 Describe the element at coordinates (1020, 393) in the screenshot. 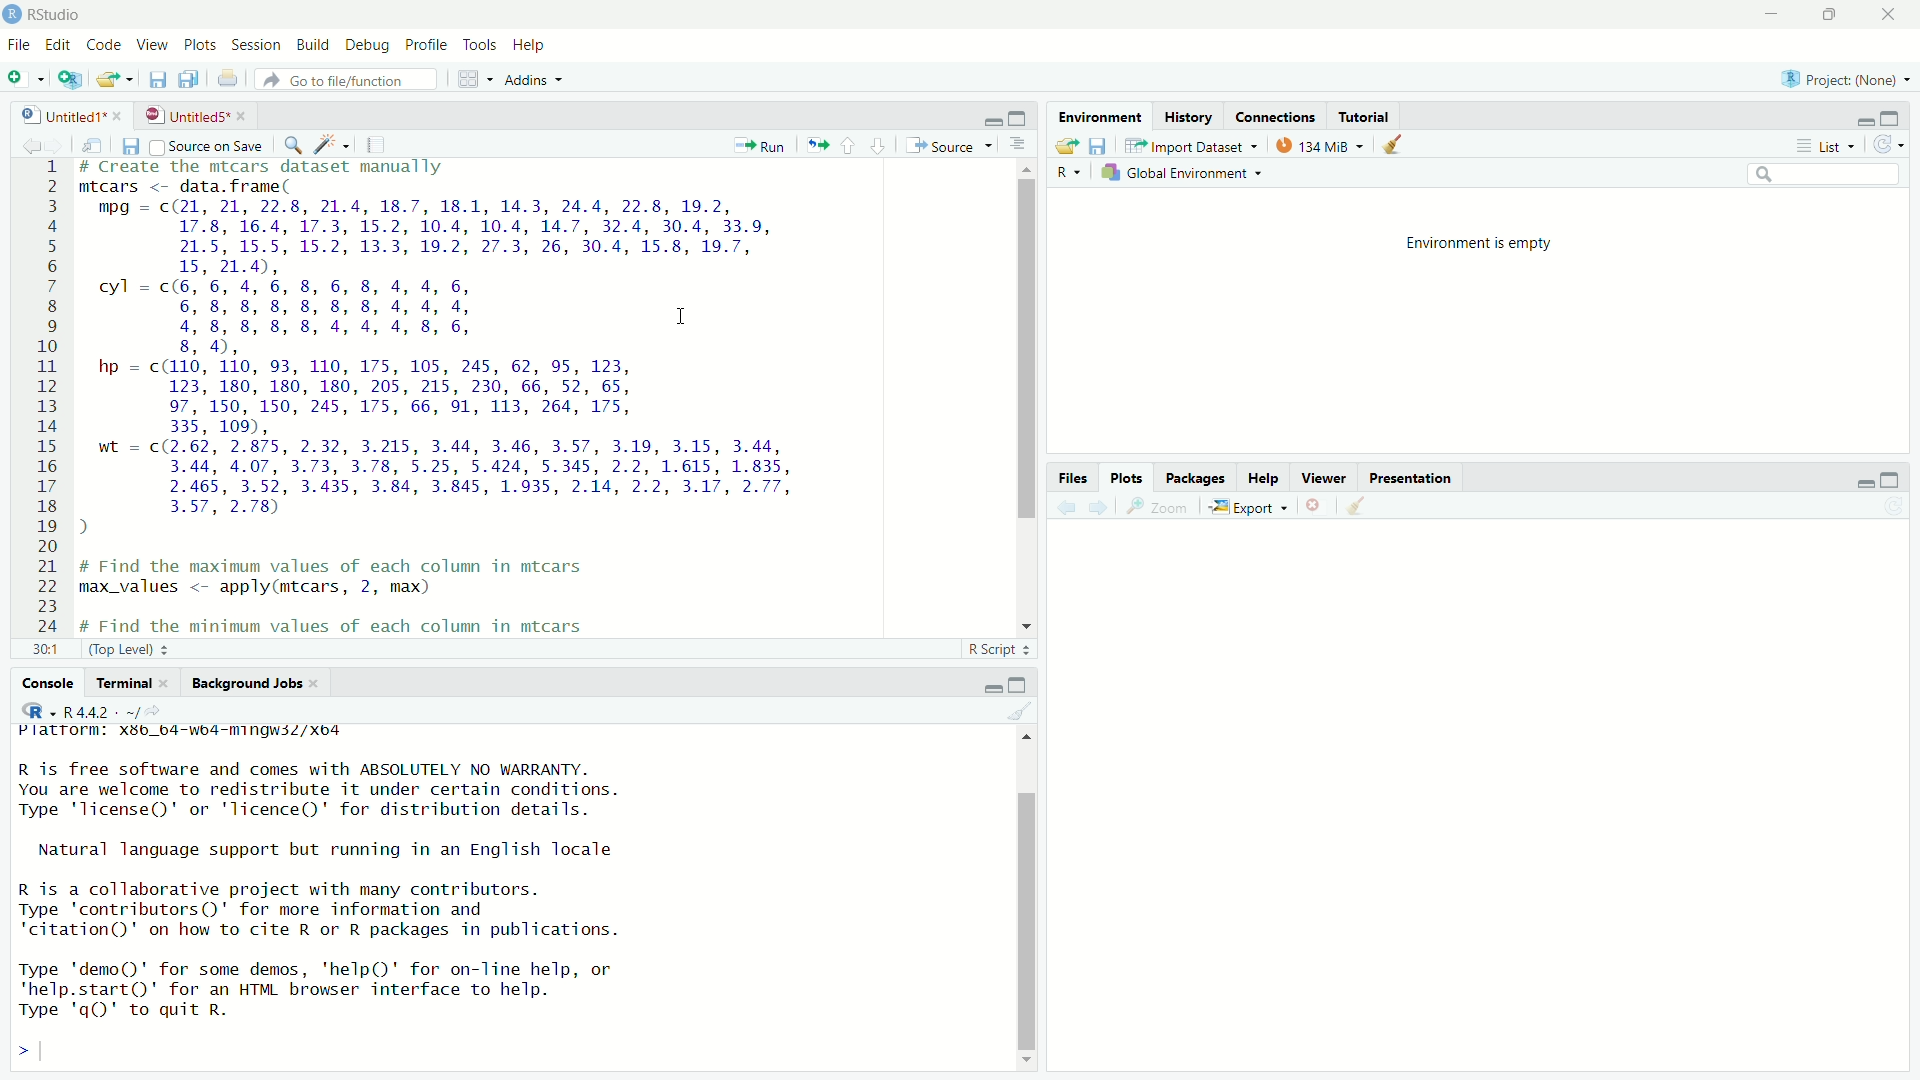

I see `scroll bar` at that location.